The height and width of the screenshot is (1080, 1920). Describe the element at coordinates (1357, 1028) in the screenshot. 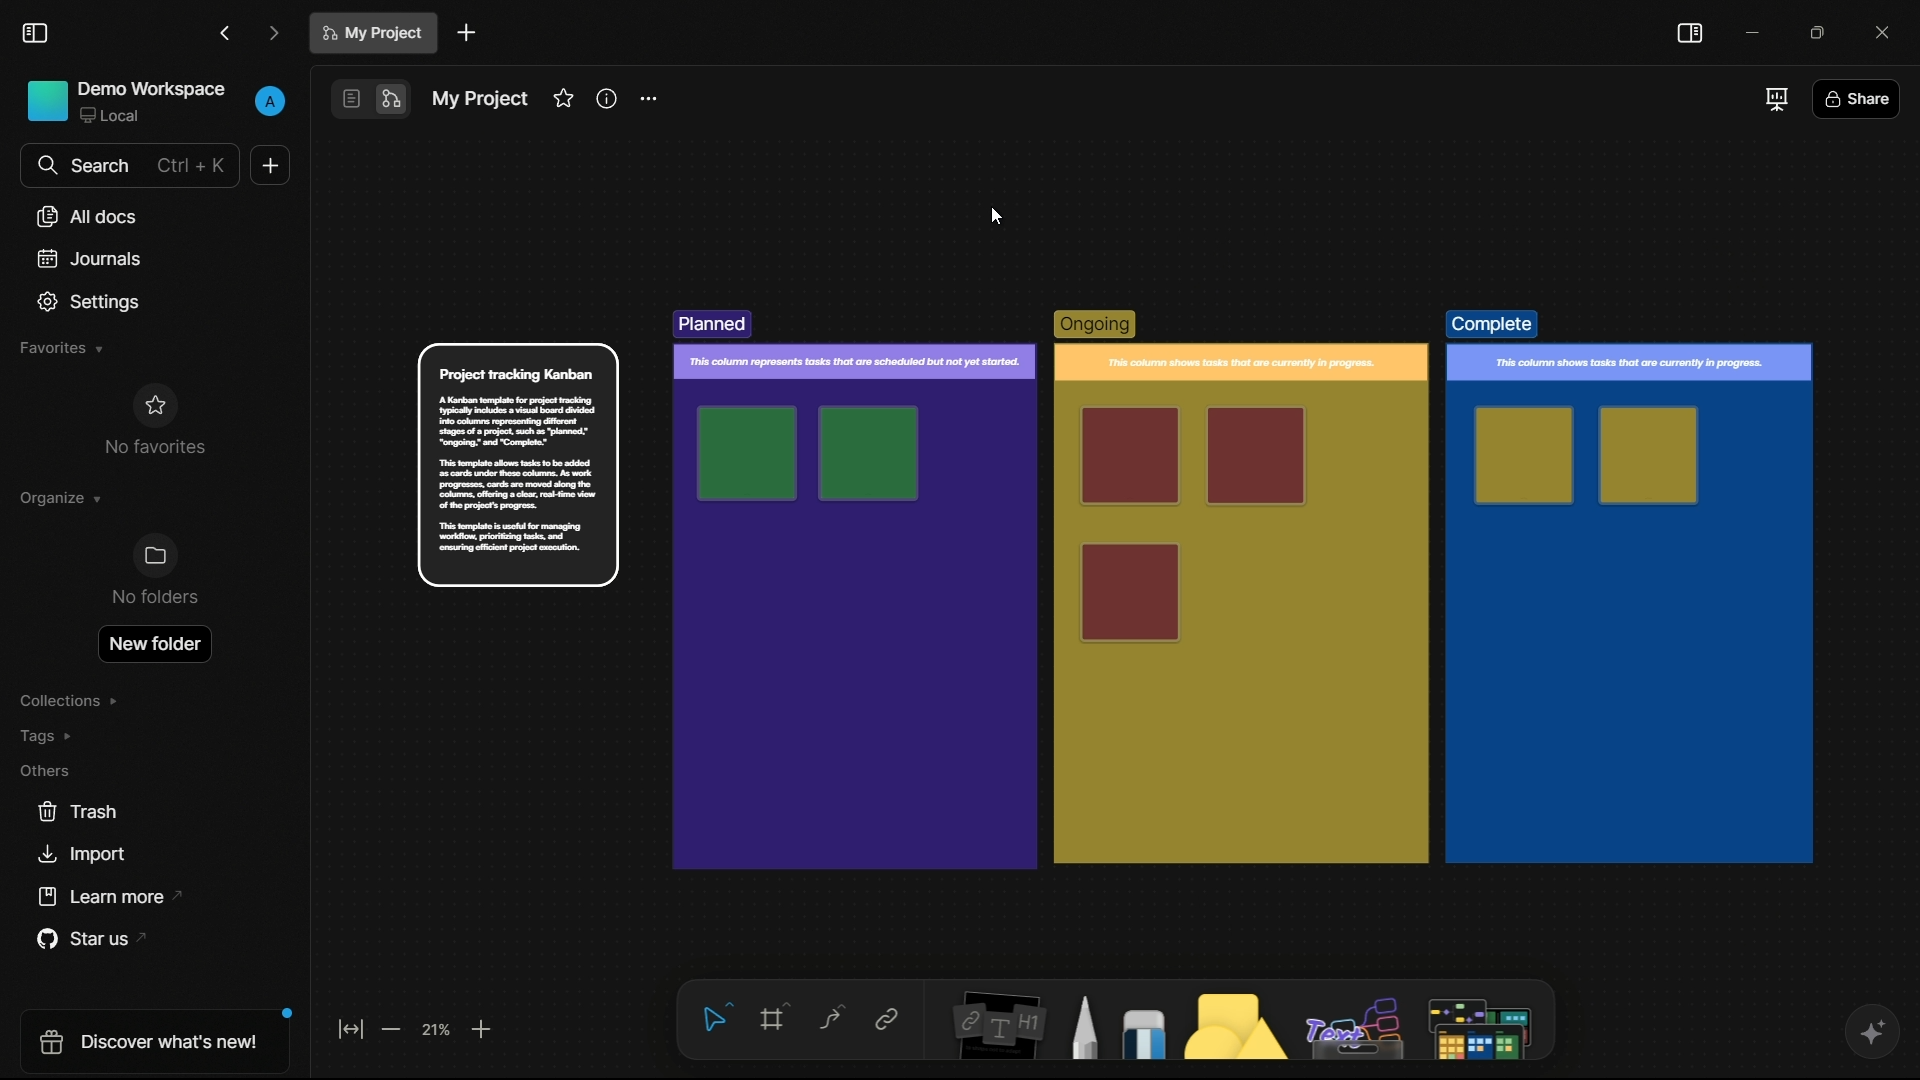

I see `others` at that location.